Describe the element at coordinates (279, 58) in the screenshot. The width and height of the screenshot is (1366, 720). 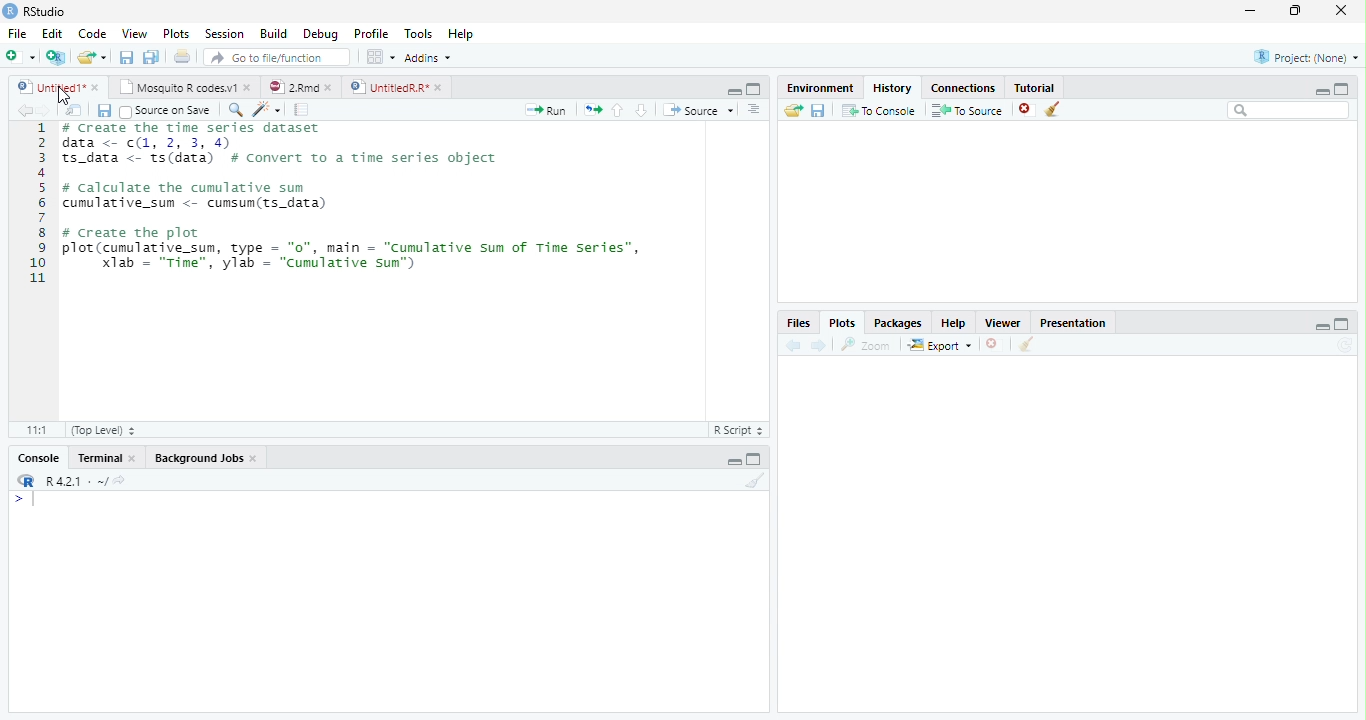
I see `Go to file/function` at that location.